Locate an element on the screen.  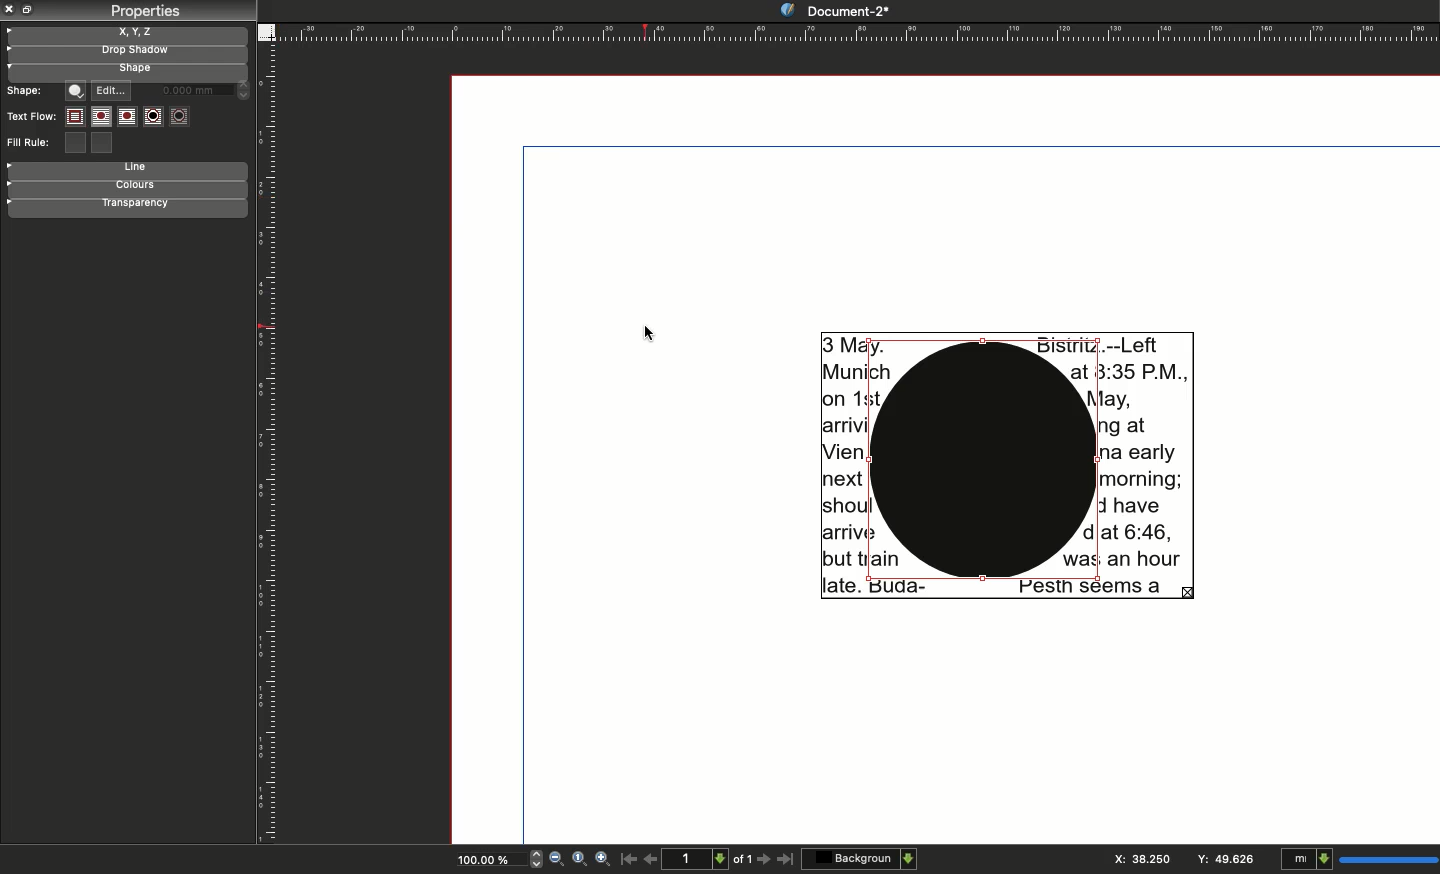
Ruler is located at coordinates (265, 447).